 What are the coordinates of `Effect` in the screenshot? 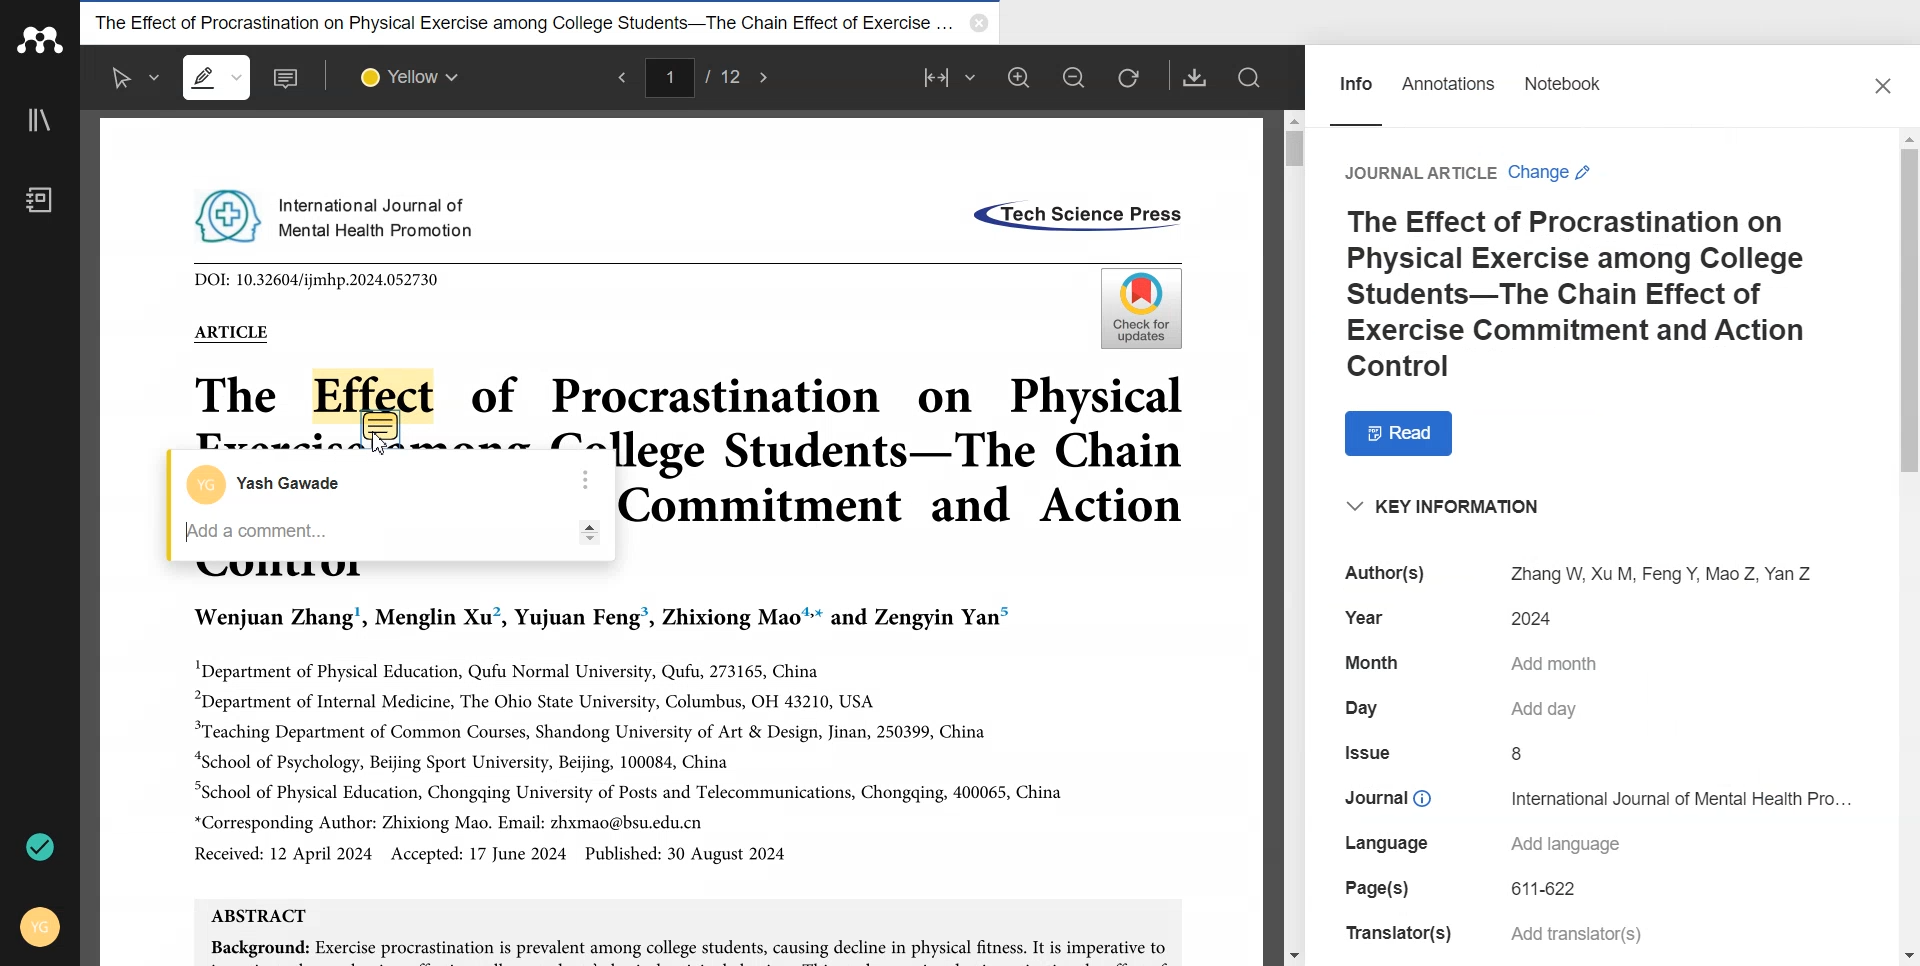 It's located at (371, 393).